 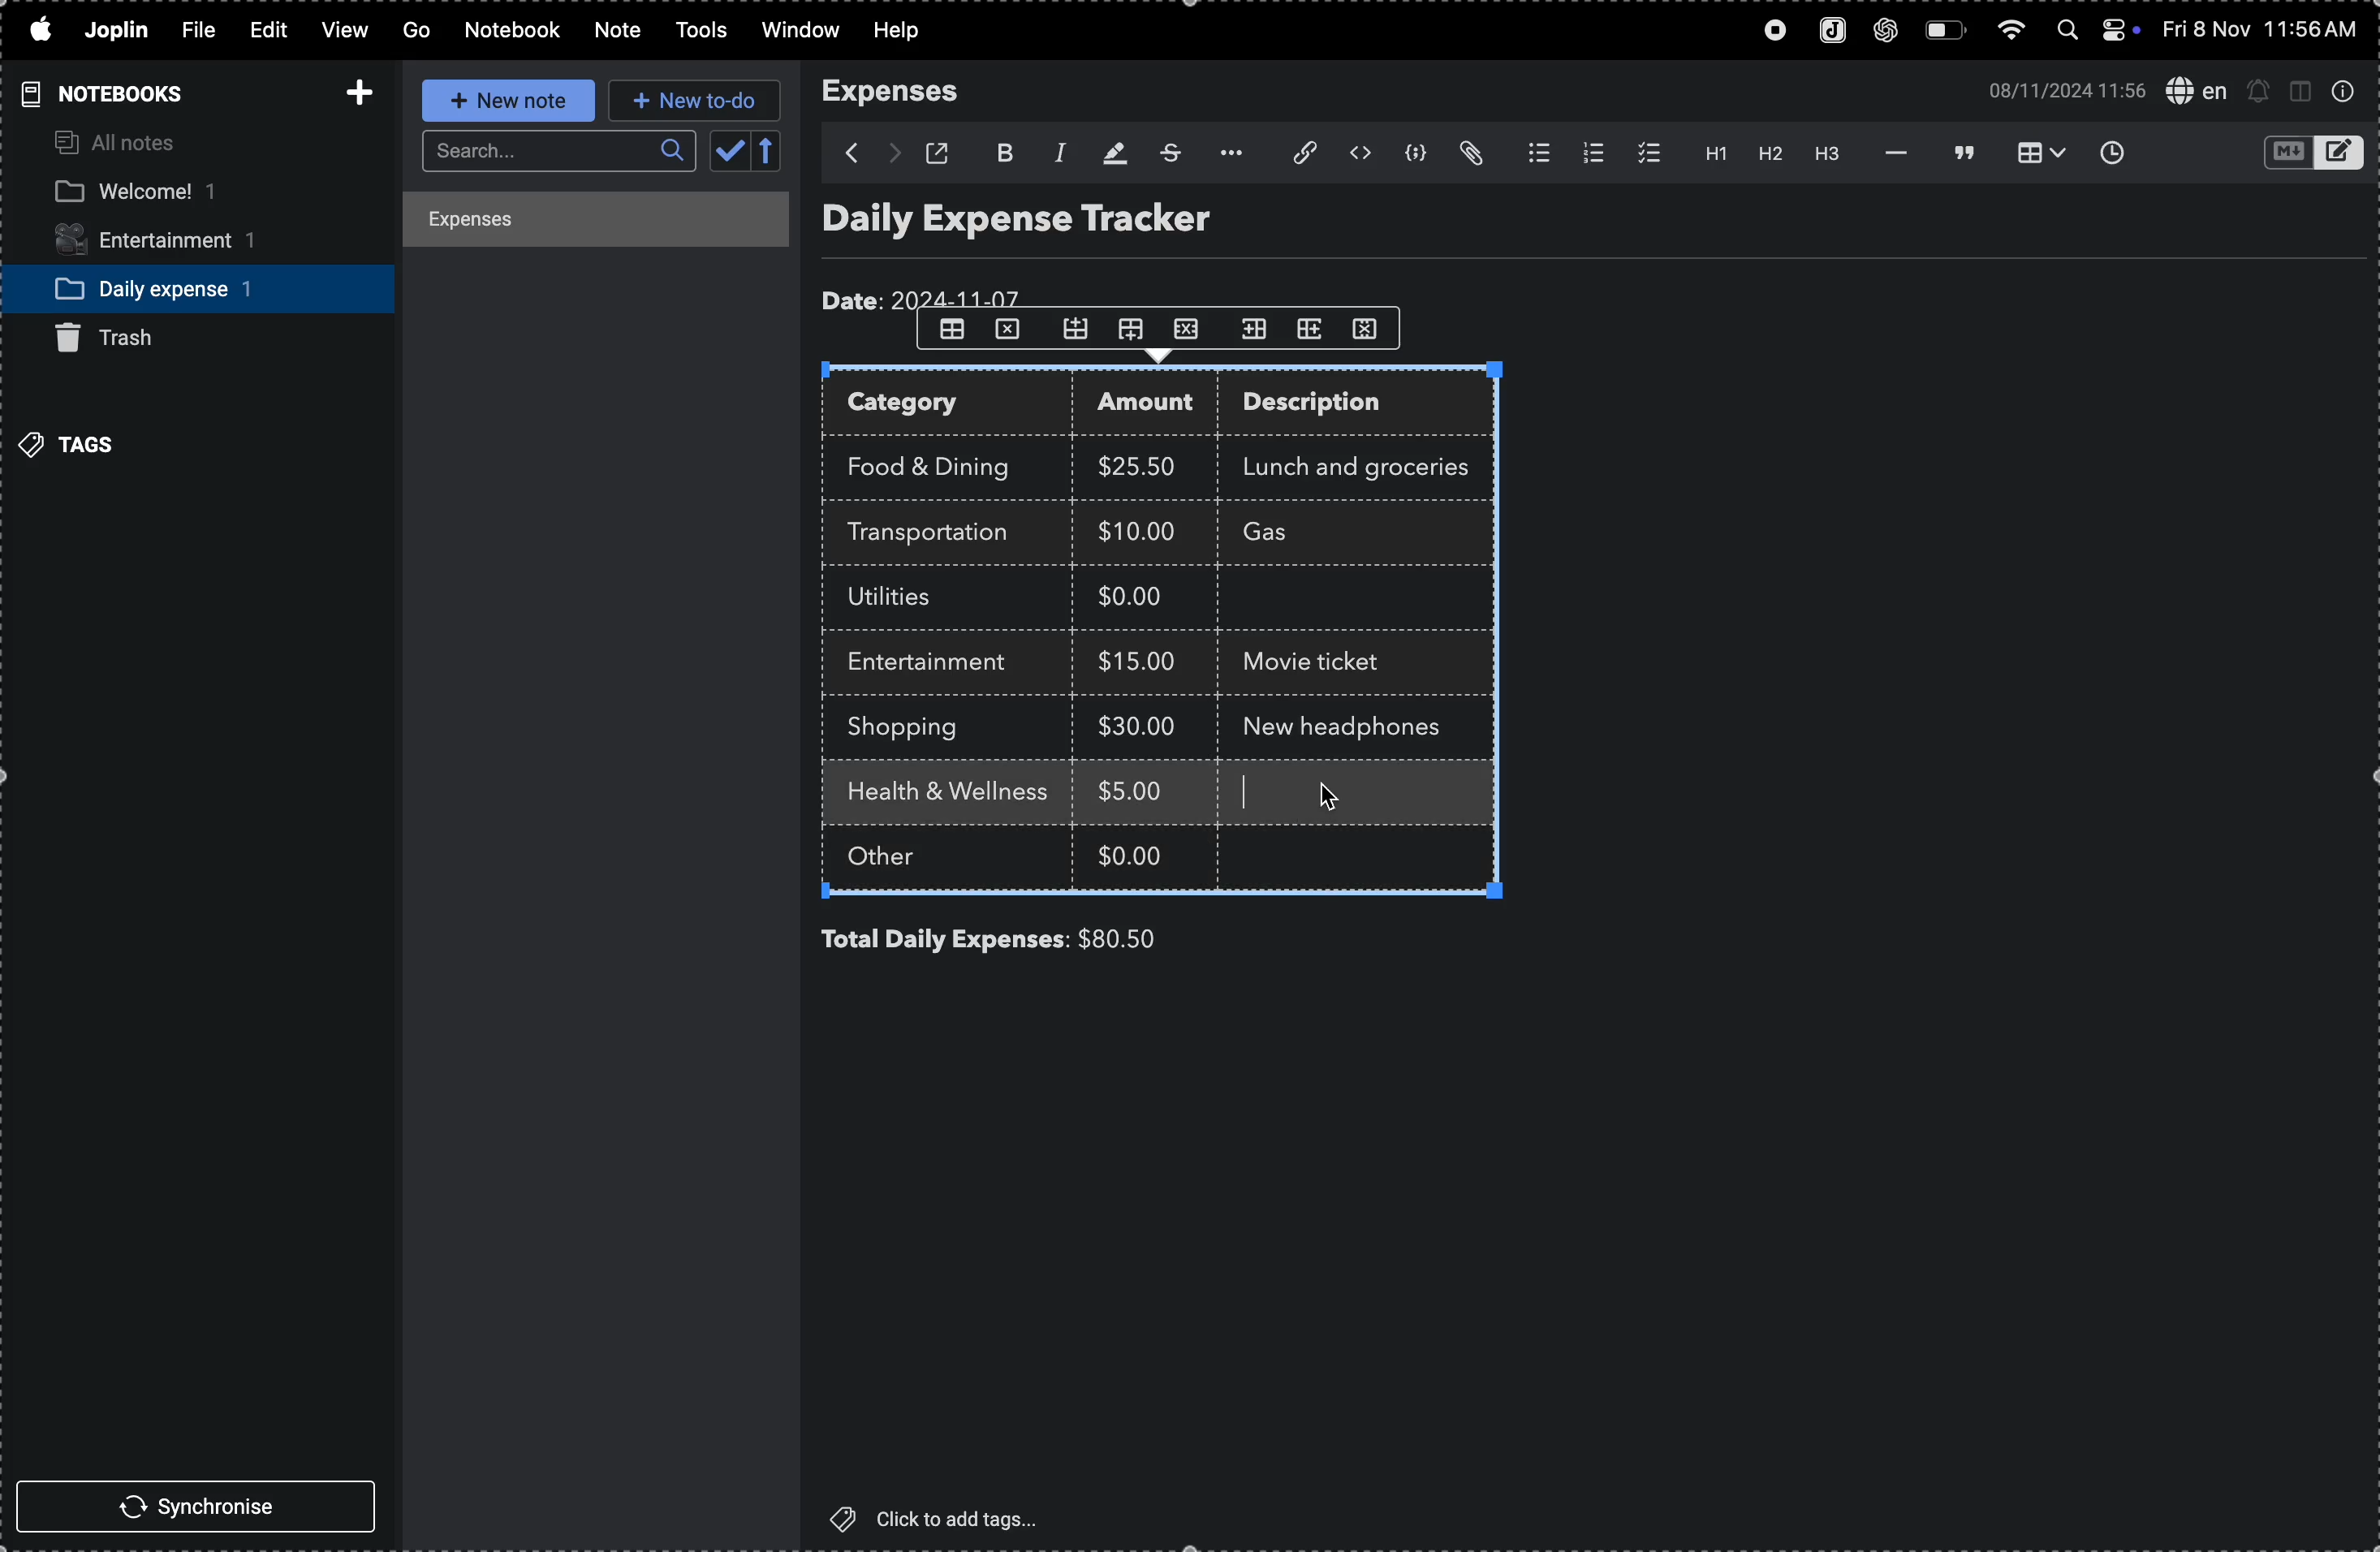 I want to click on add, so click(x=353, y=86).